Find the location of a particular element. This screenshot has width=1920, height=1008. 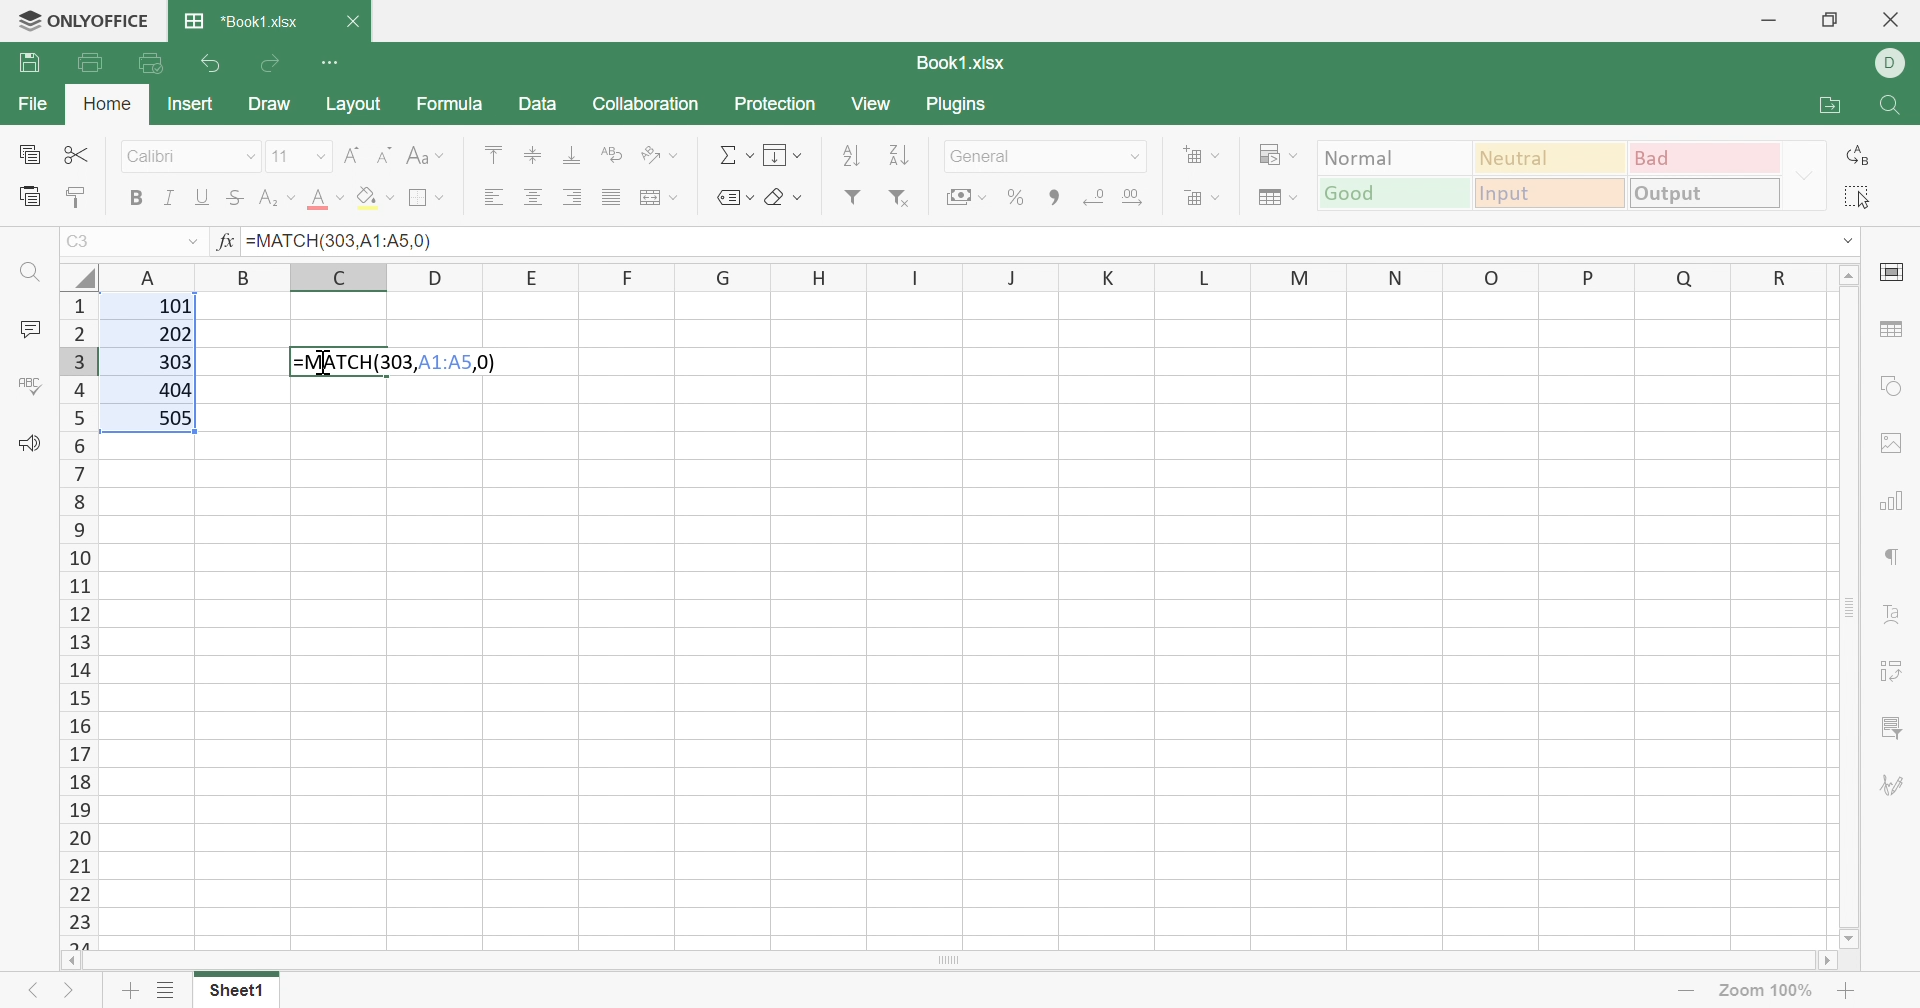

Decrement font size is located at coordinates (382, 153).